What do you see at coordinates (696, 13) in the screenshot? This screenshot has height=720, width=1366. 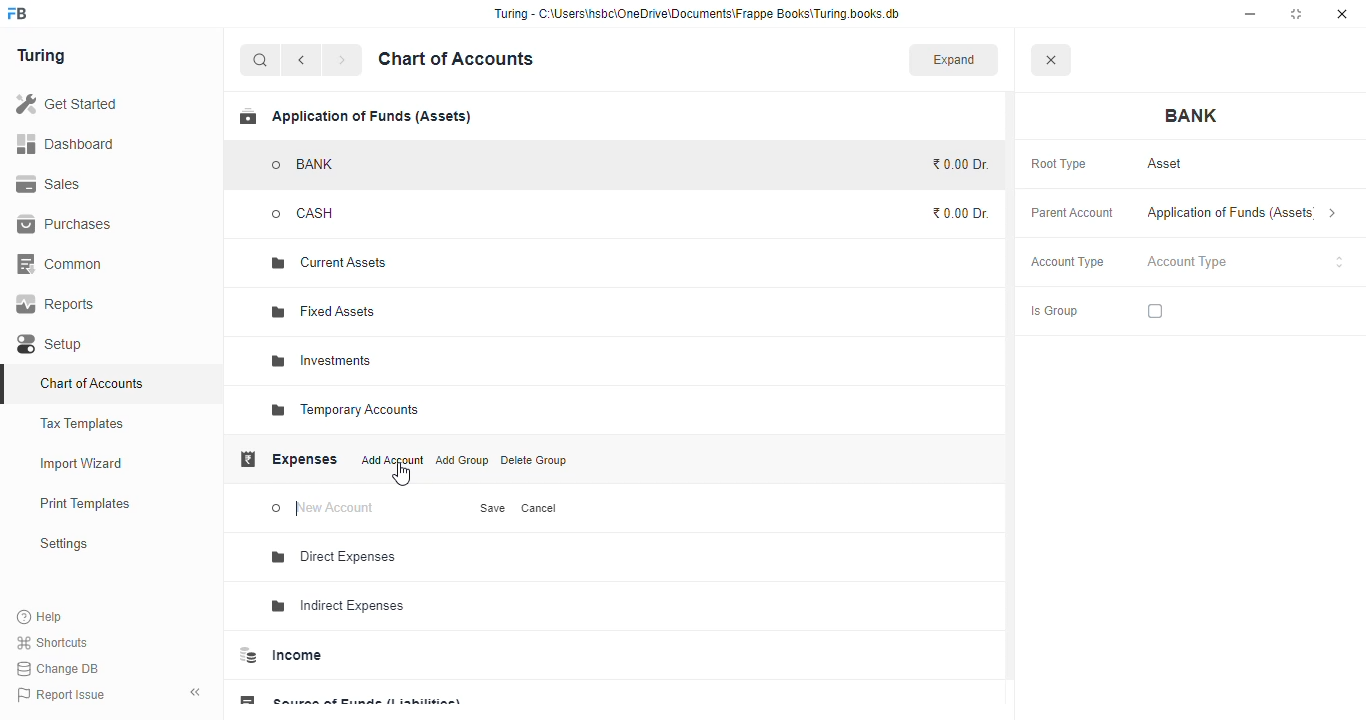 I see `“Turing - C:\Users\hsbc\OneDrive\Documents\Frappe Books\Turing books.db` at bounding box center [696, 13].